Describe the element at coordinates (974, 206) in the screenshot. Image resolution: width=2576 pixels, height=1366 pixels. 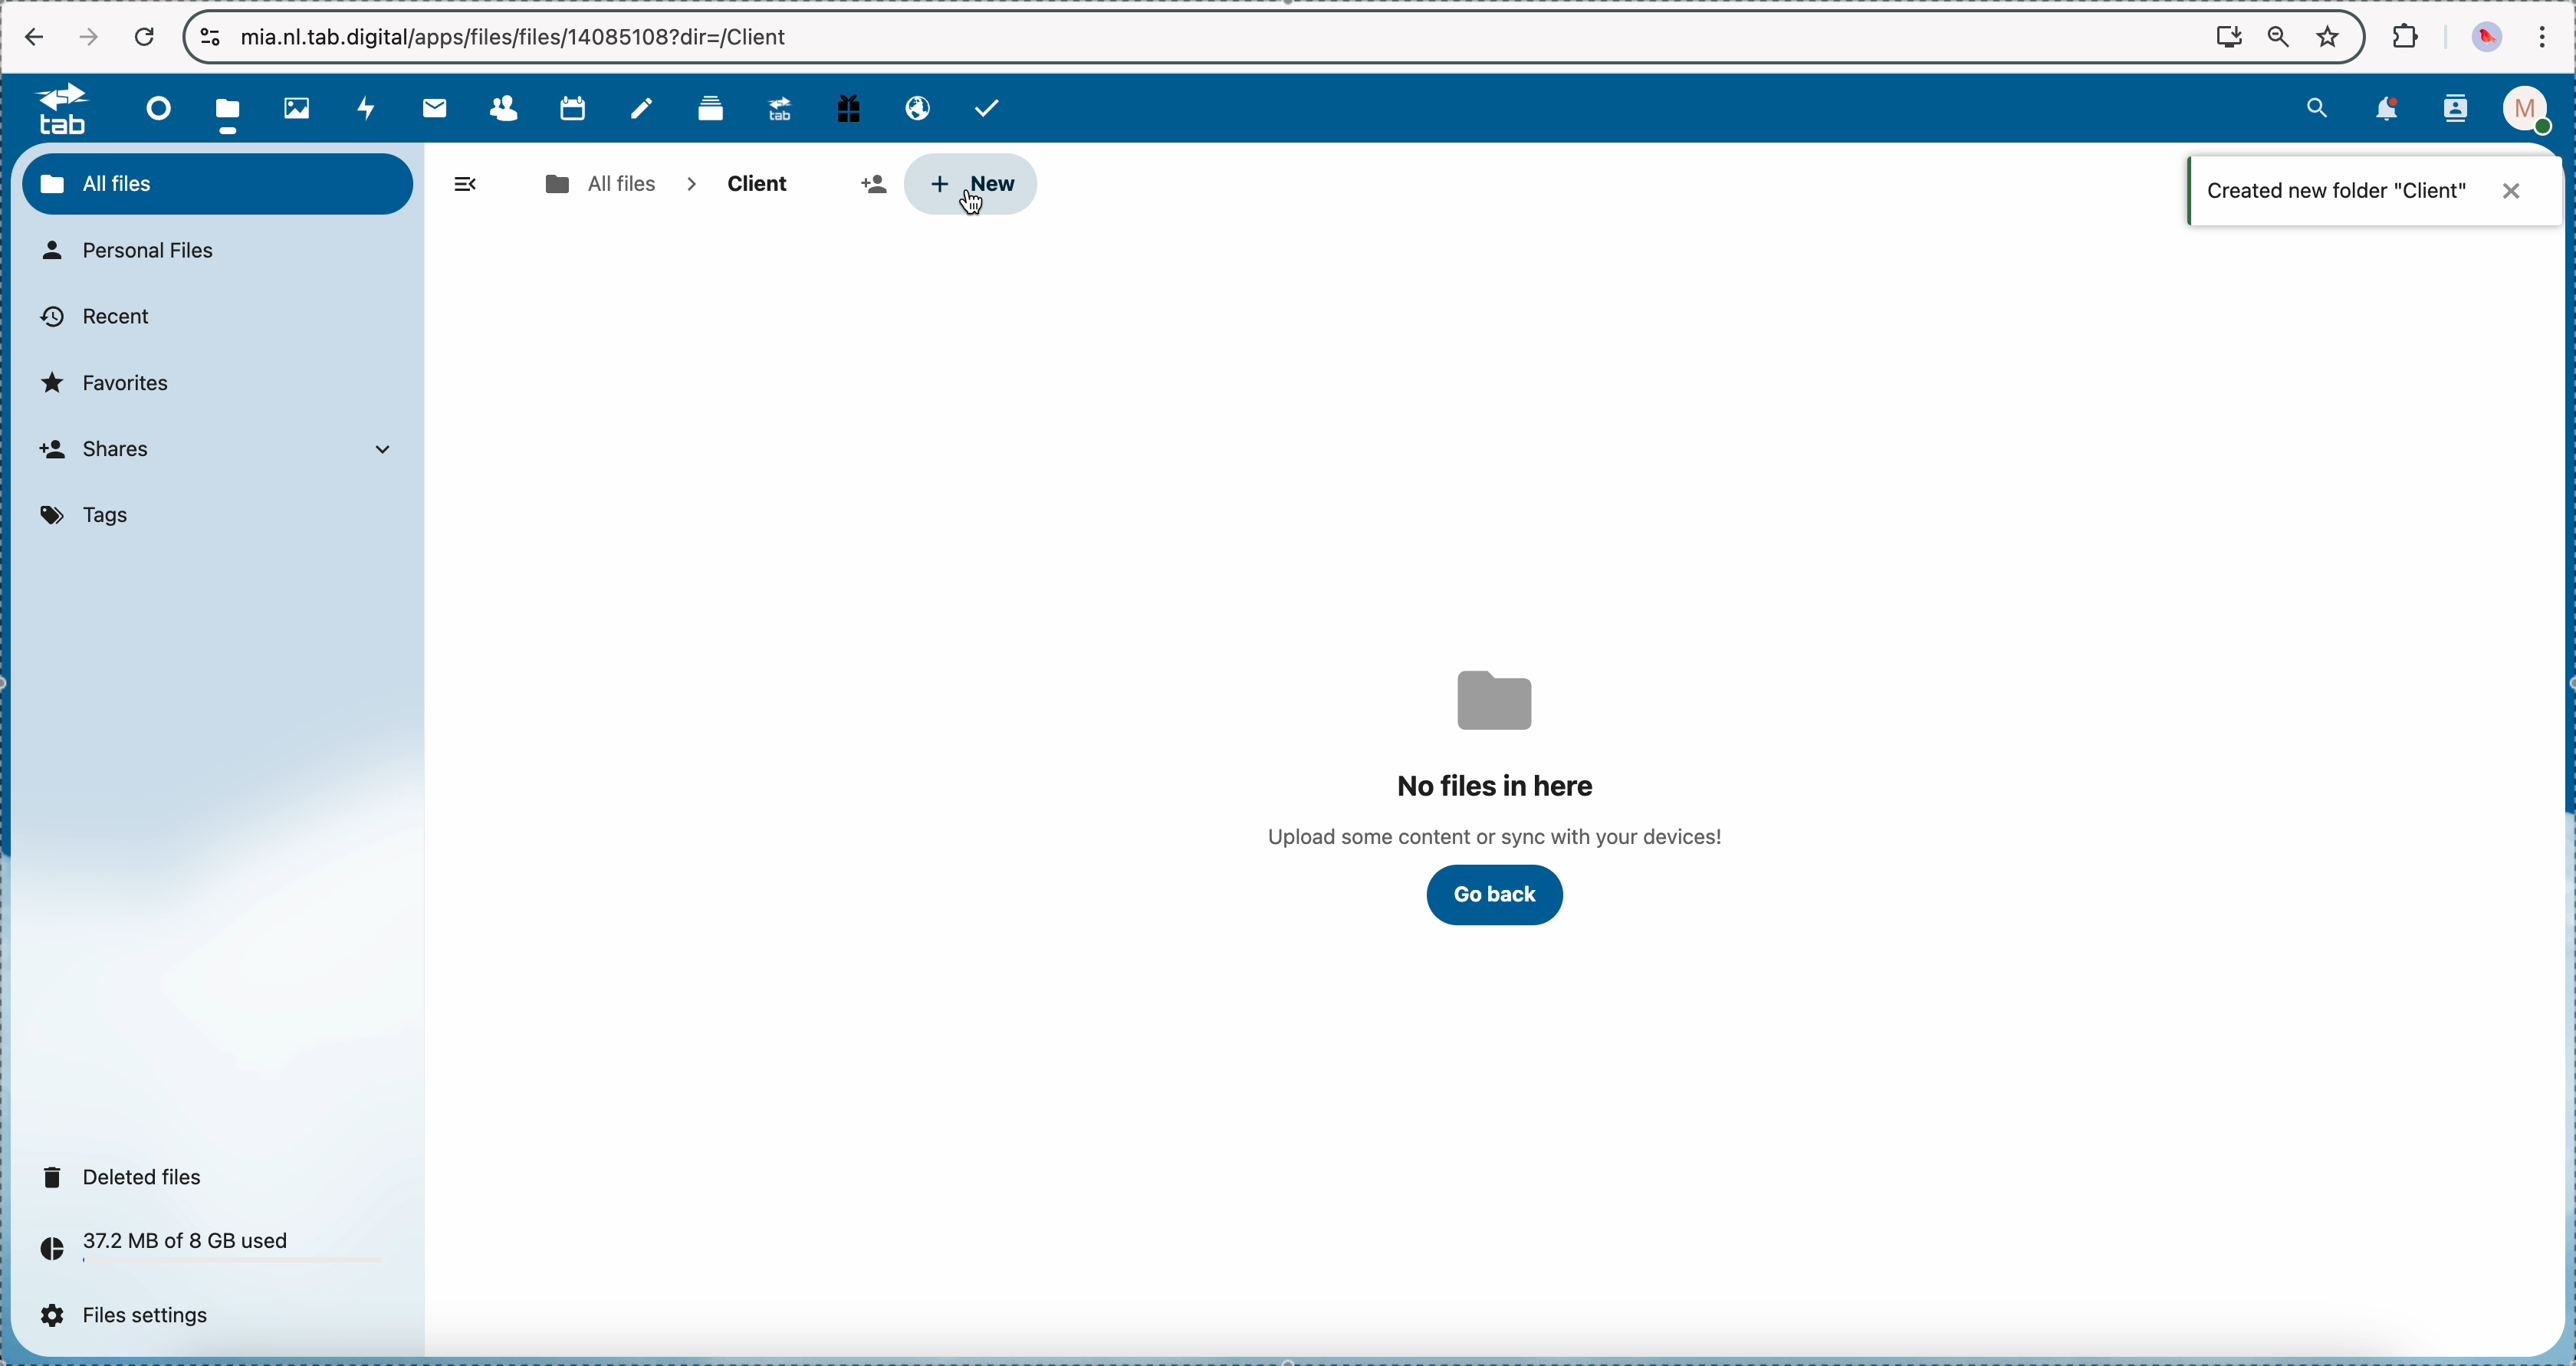
I see `cursor` at that location.